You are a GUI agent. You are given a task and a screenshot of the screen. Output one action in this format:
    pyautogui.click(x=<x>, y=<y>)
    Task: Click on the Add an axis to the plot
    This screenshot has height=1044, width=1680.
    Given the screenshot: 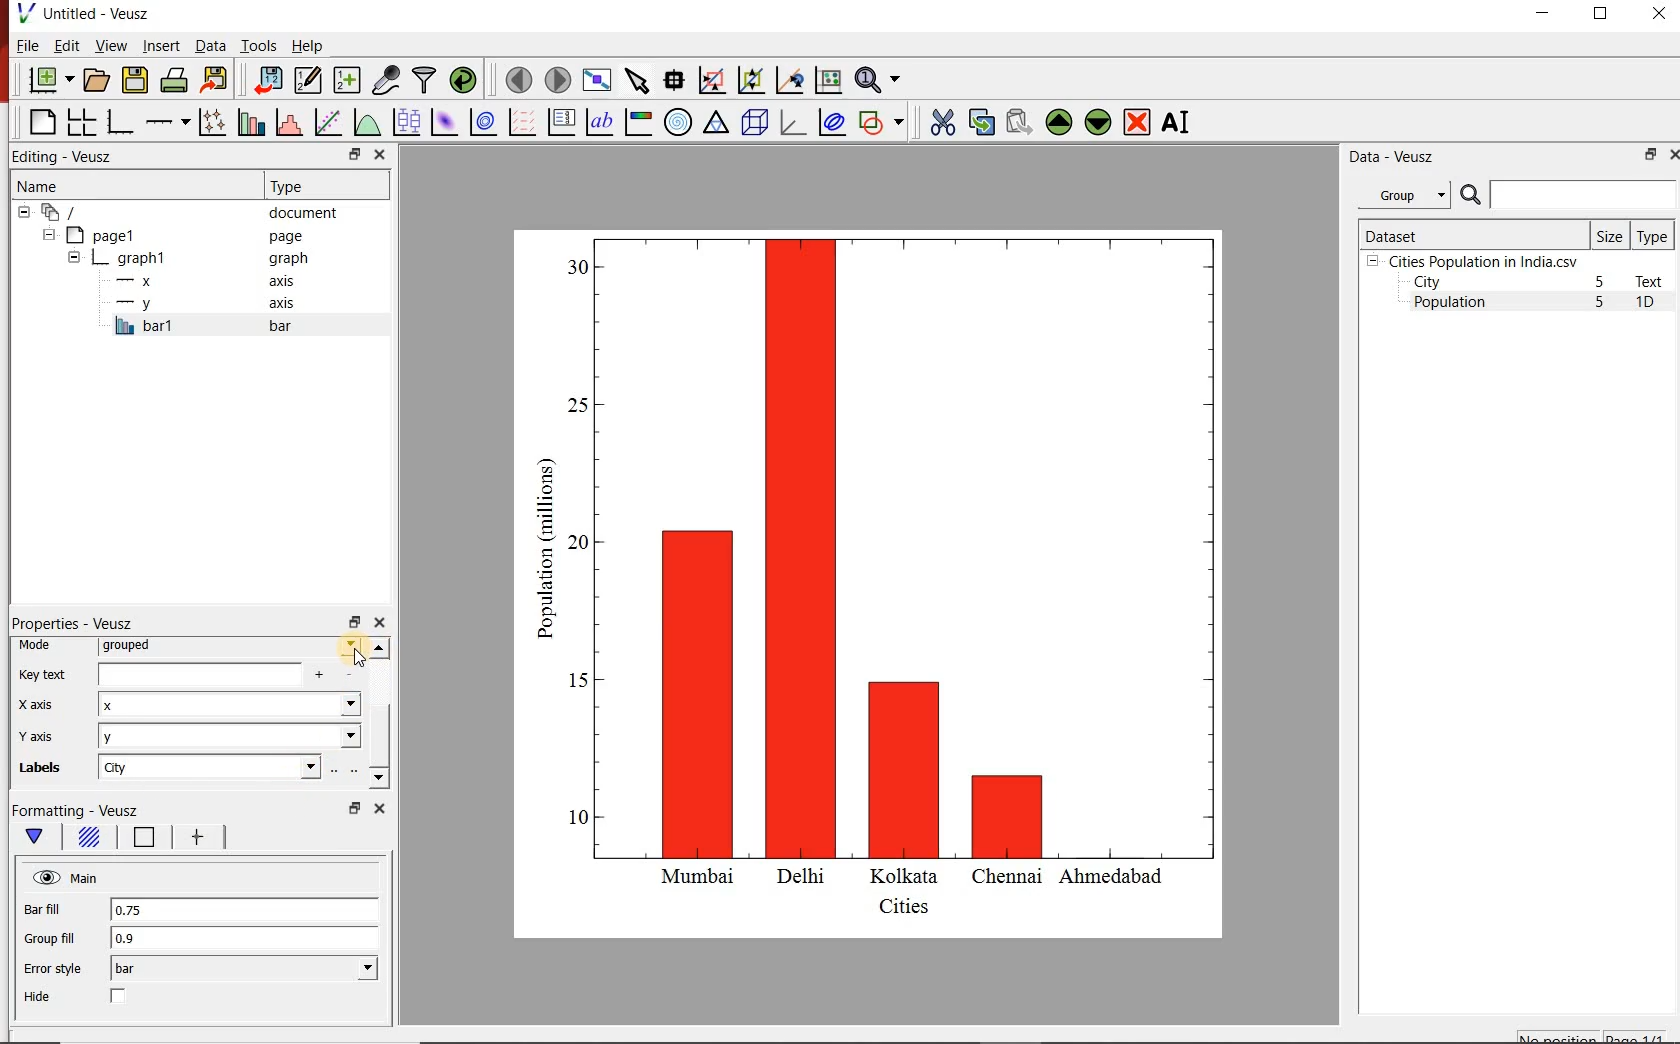 What is the action you would take?
    pyautogui.click(x=167, y=119)
    